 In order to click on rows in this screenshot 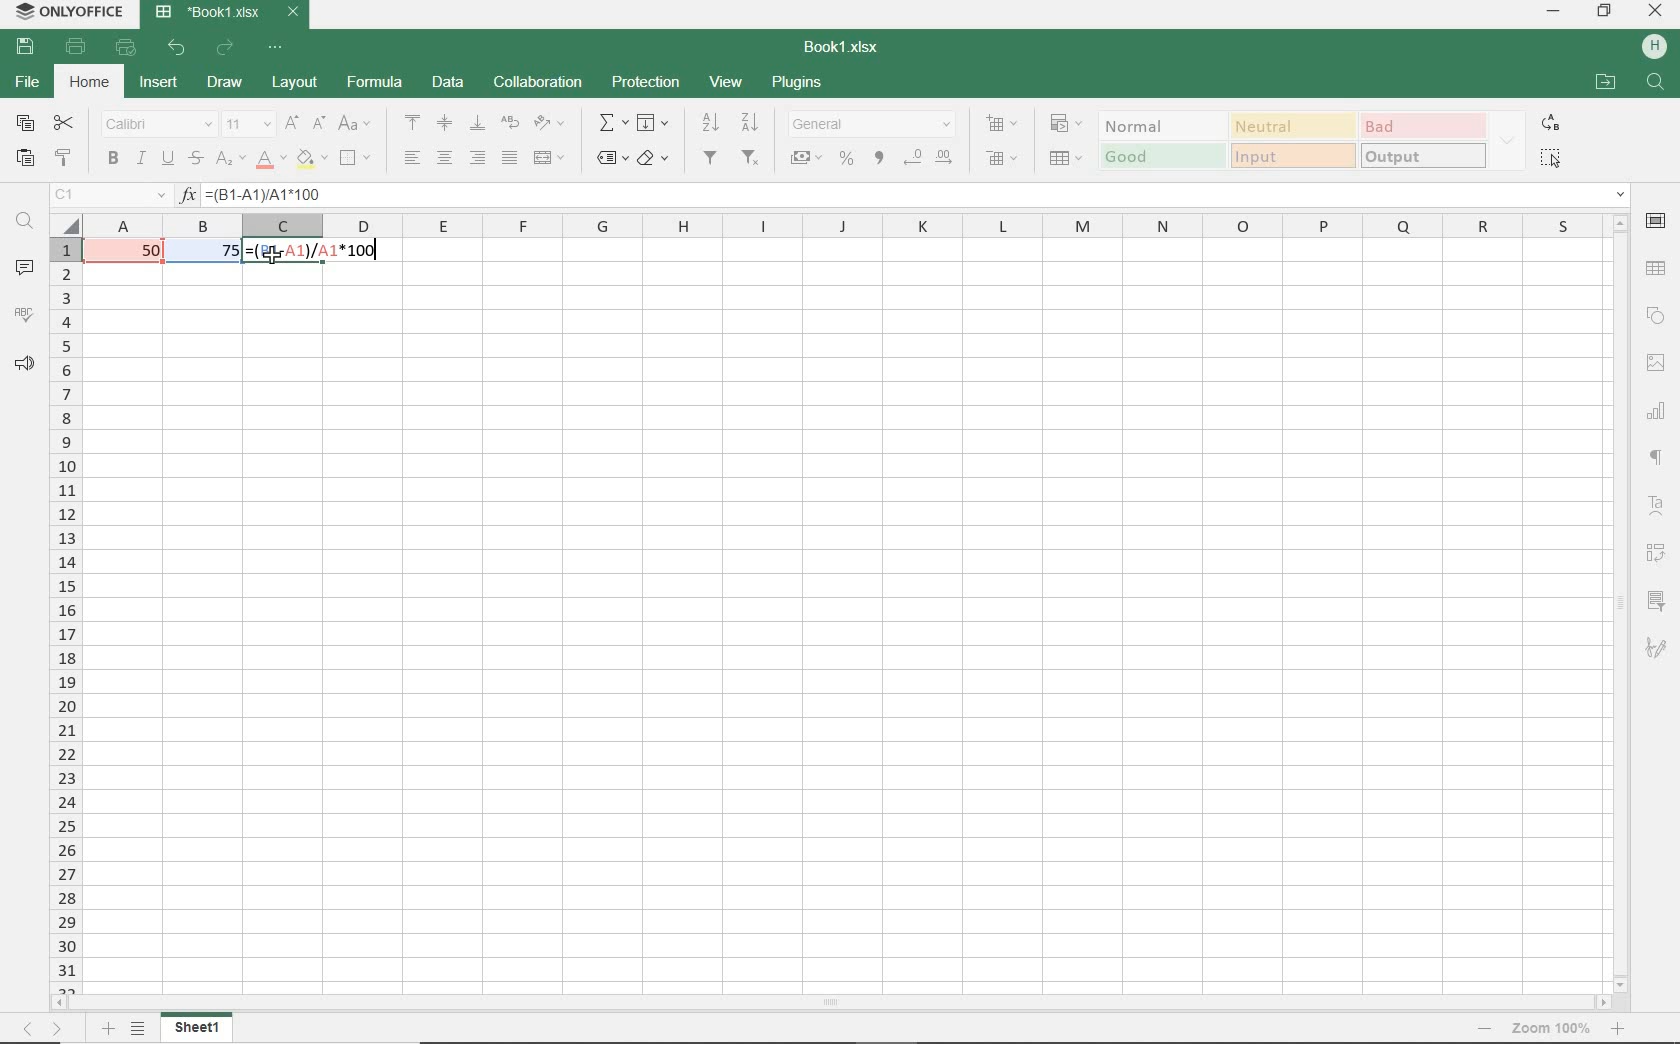, I will do `click(65, 614)`.